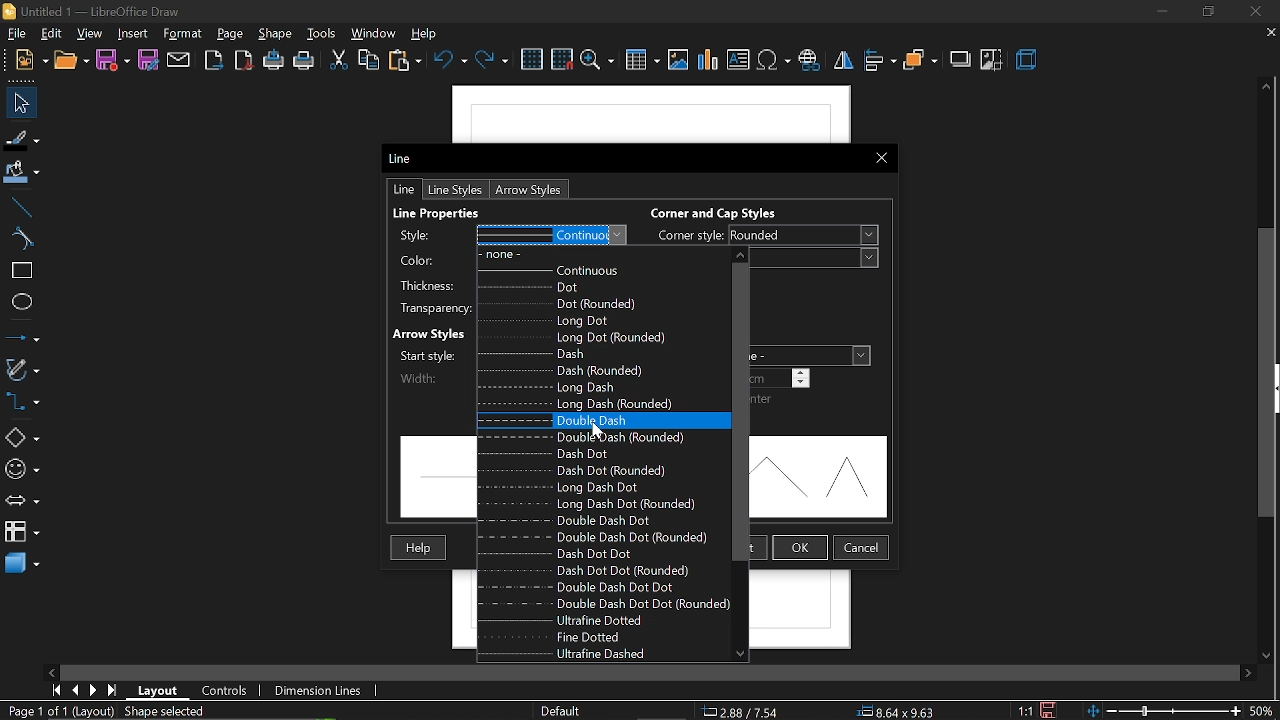  I want to click on ok, so click(800, 547).